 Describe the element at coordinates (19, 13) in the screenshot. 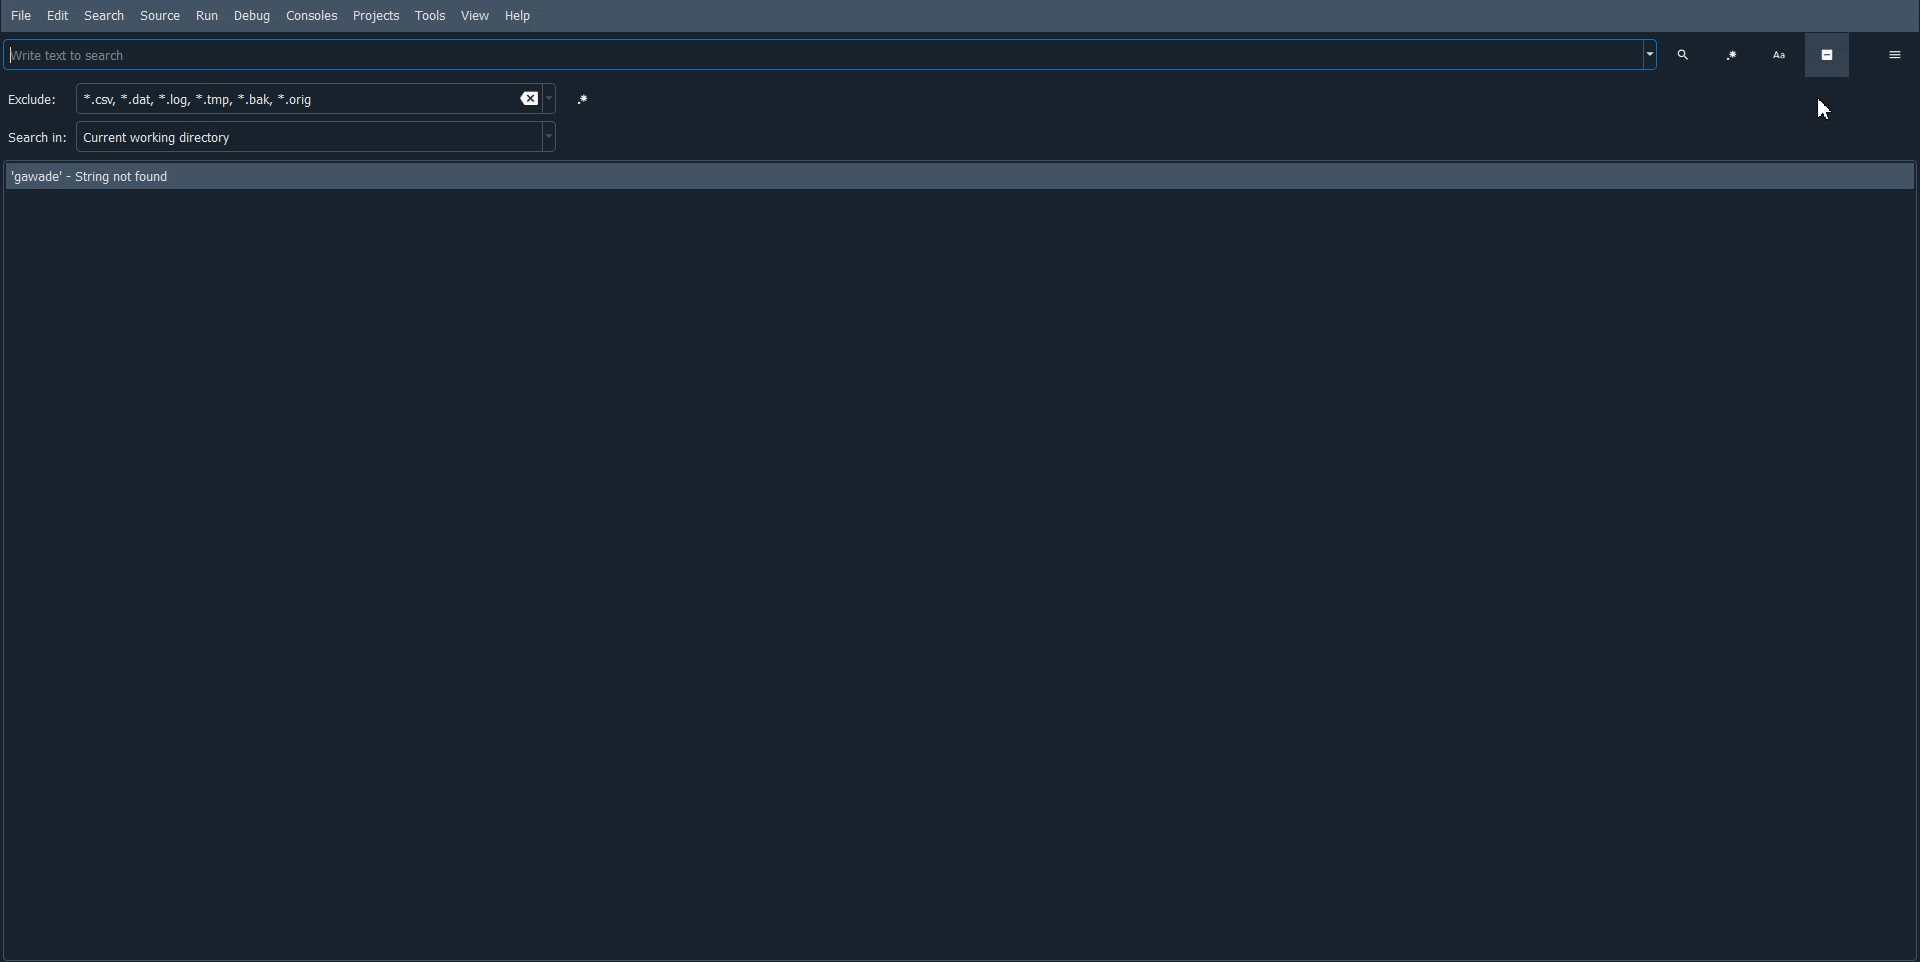

I see `File` at that location.